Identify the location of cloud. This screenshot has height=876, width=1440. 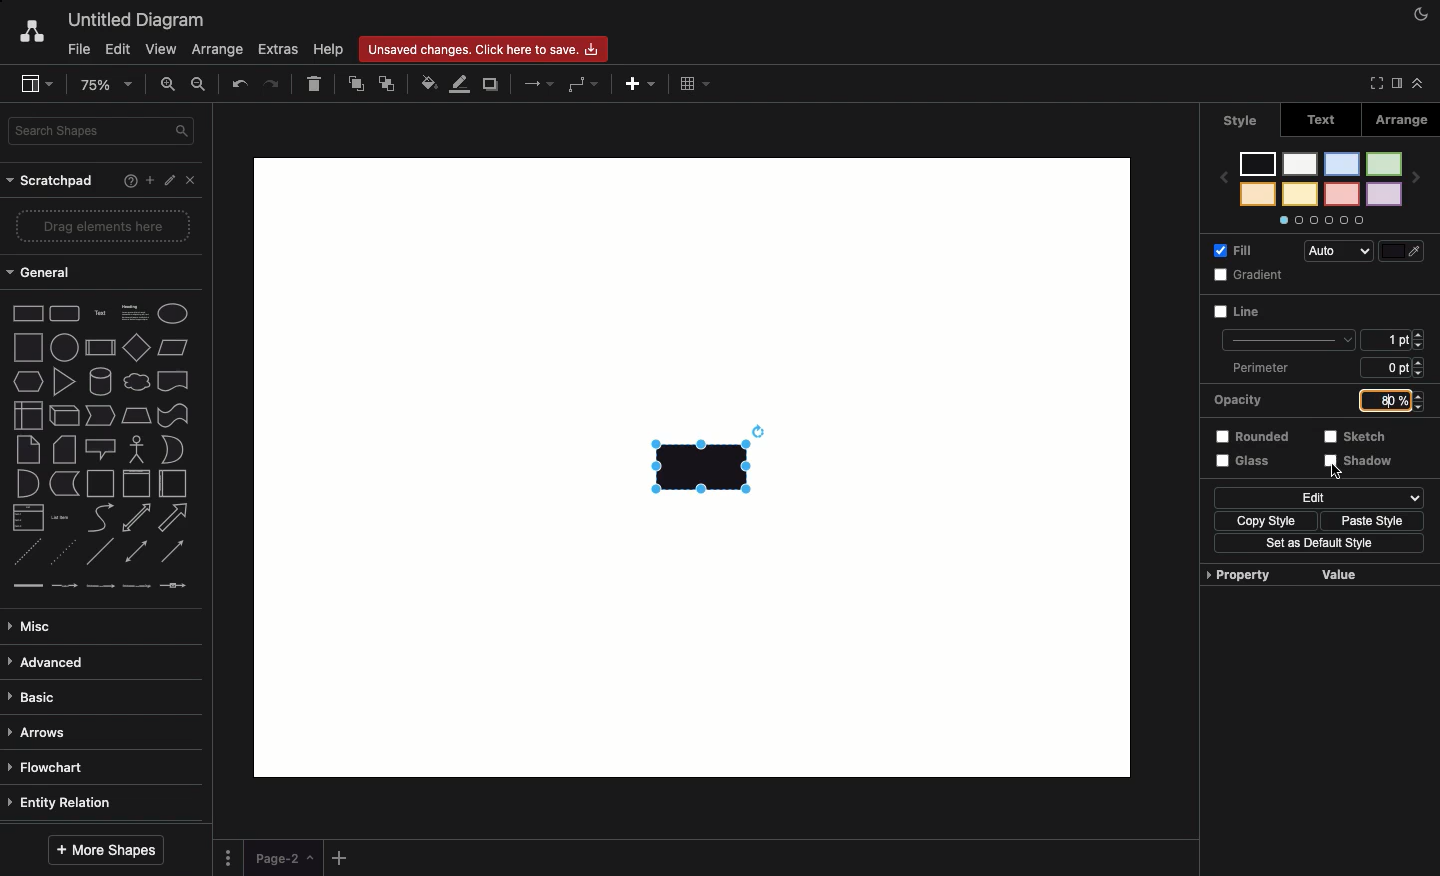
(134, 383).